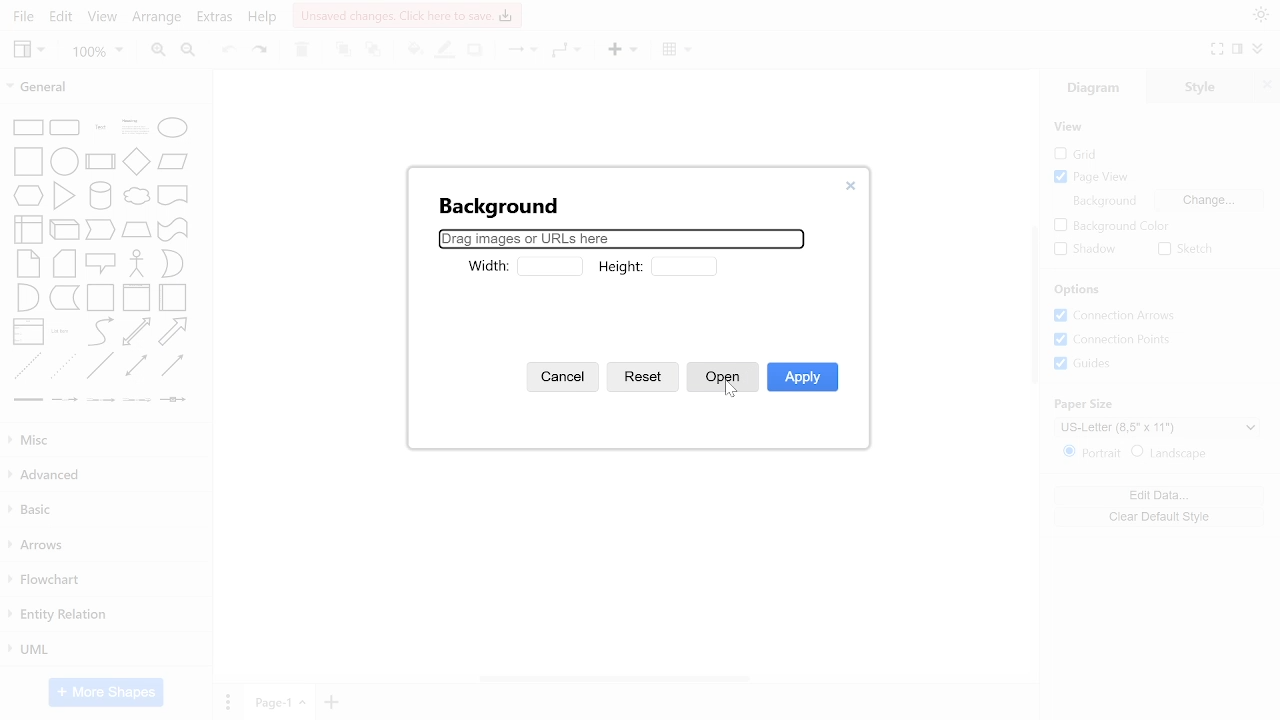  Describe the element at coordinates (101, 649) in the screenshot. I see `UML` at that location.